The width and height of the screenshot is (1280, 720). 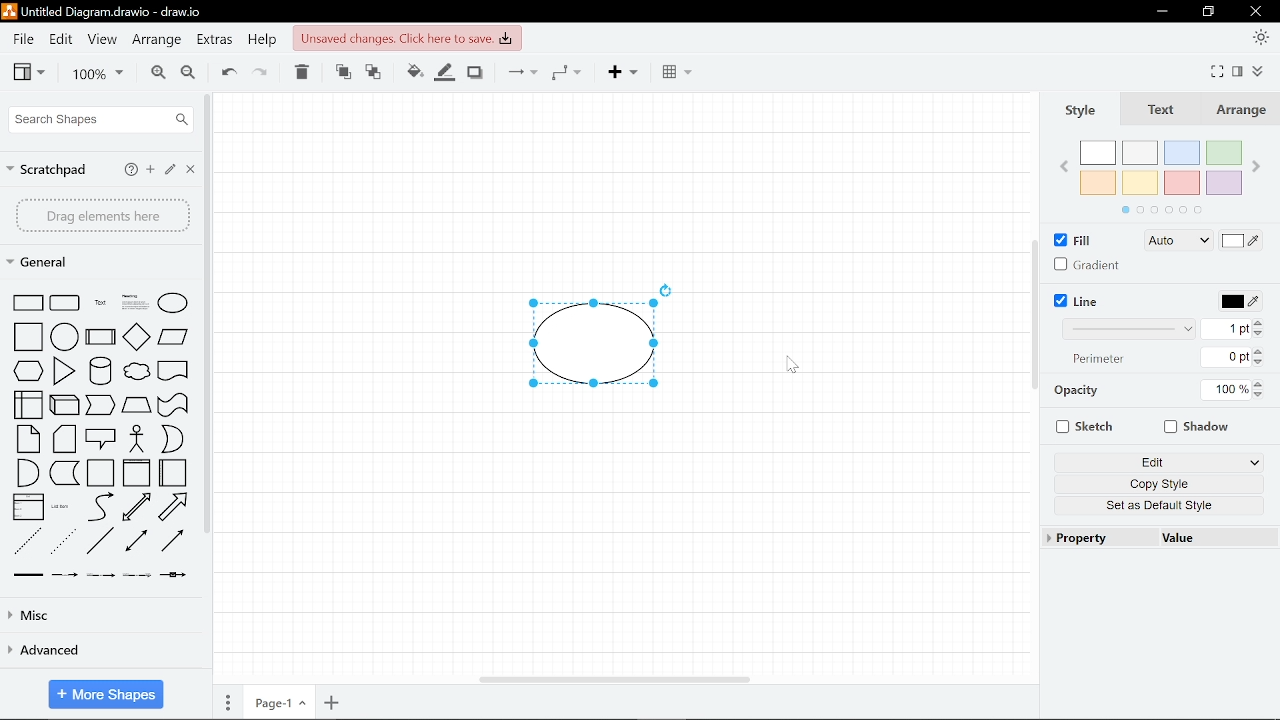 I want to click on Increase opacity, so click(x=1259, y=384).